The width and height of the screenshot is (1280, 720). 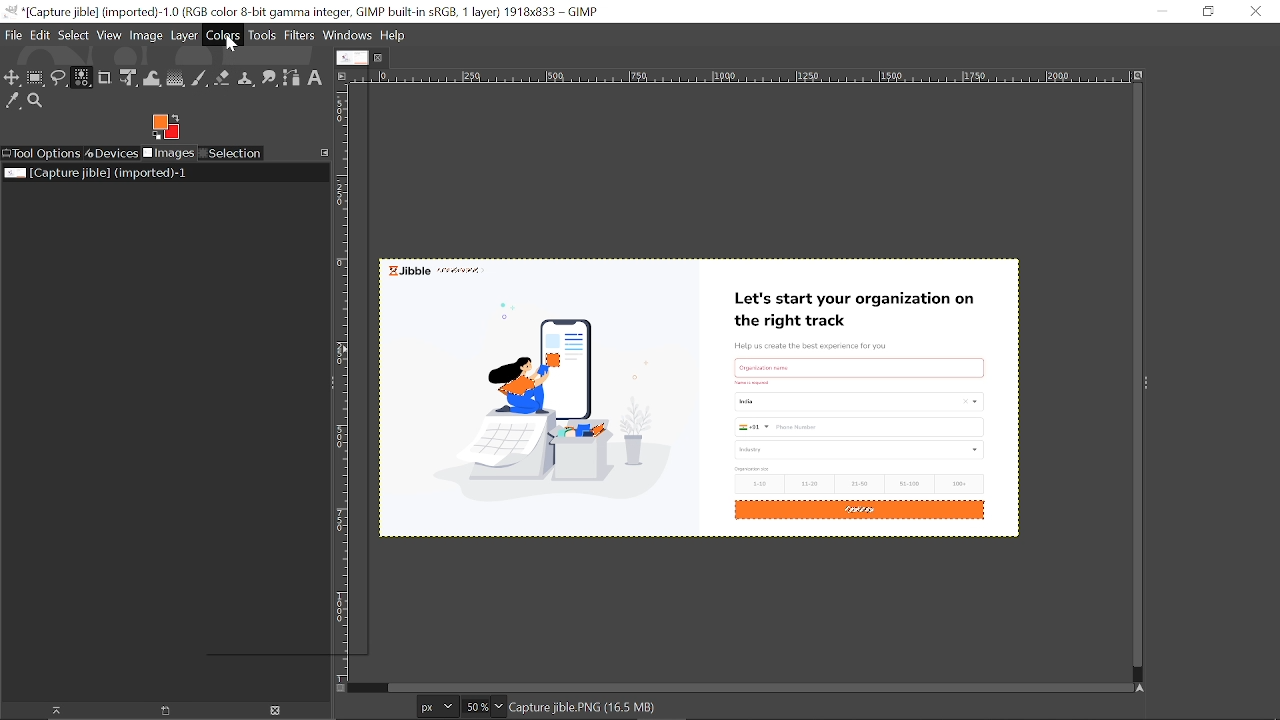 I want to click on Zoom options, so click(x=498, y=706).